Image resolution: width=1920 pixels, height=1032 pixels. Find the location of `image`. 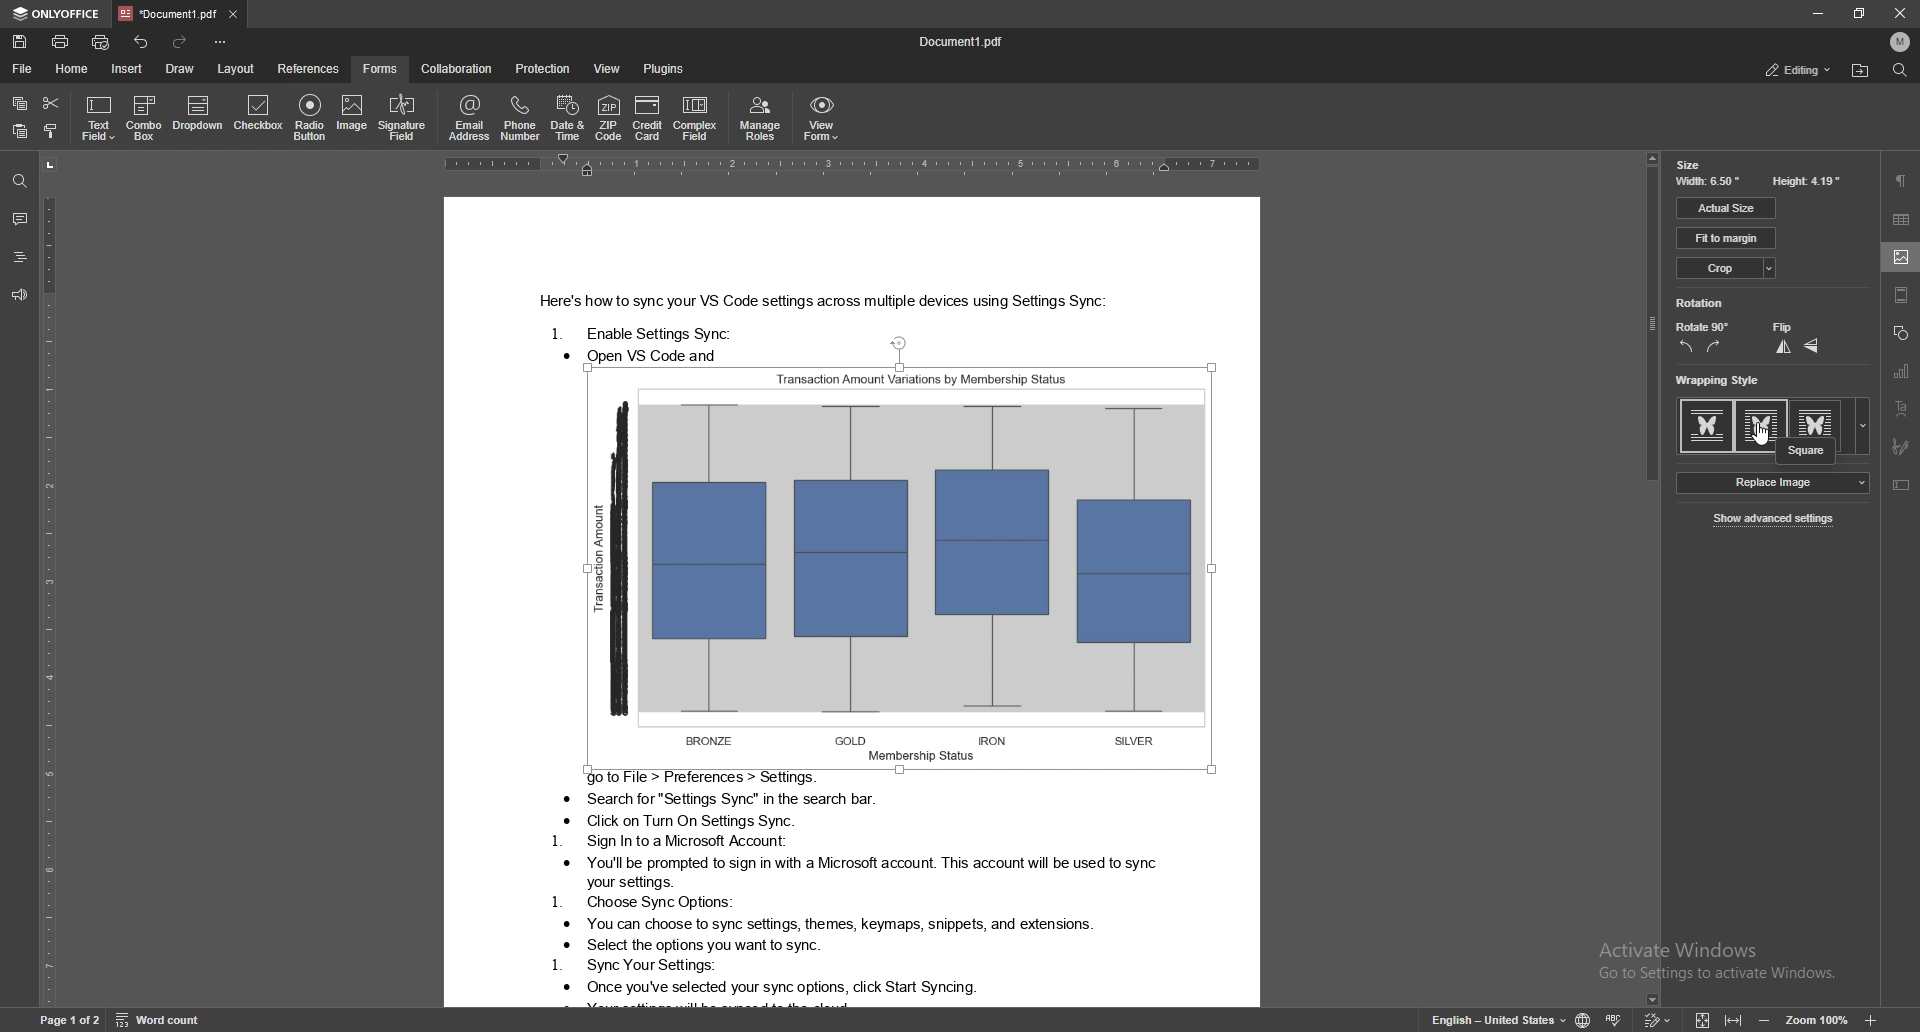

image is located at coordinates (351, 114).